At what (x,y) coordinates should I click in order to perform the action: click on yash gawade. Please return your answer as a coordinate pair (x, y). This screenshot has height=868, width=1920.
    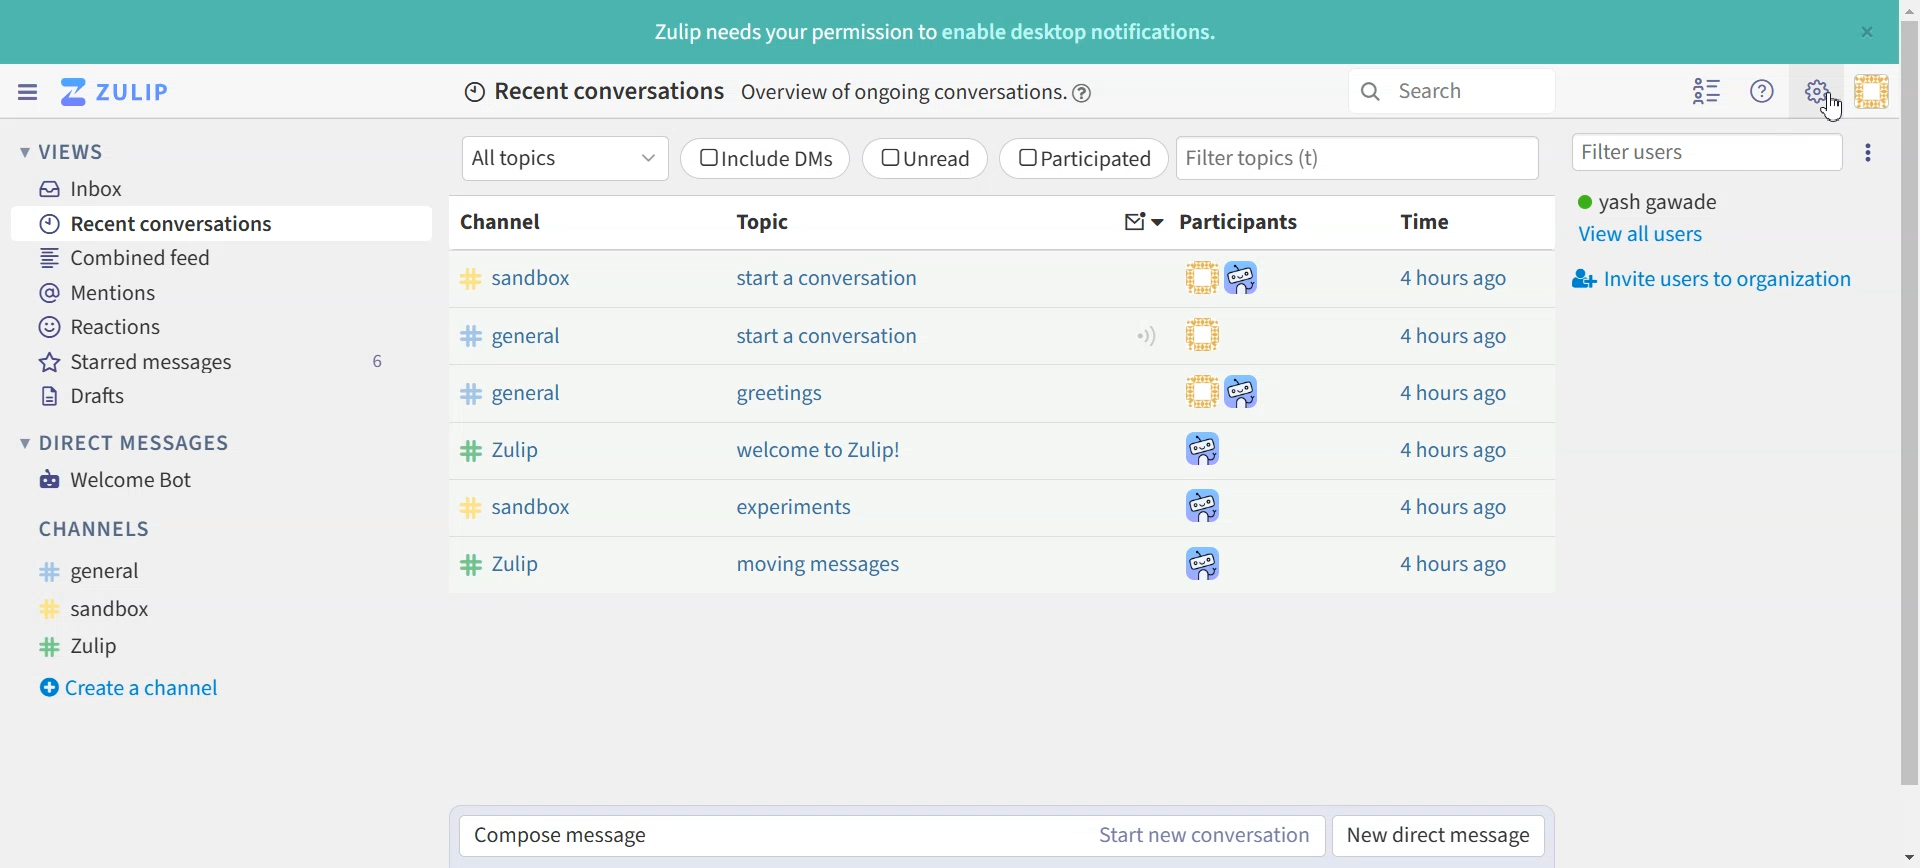
    Looking at the image, I should click on (1648, 200).